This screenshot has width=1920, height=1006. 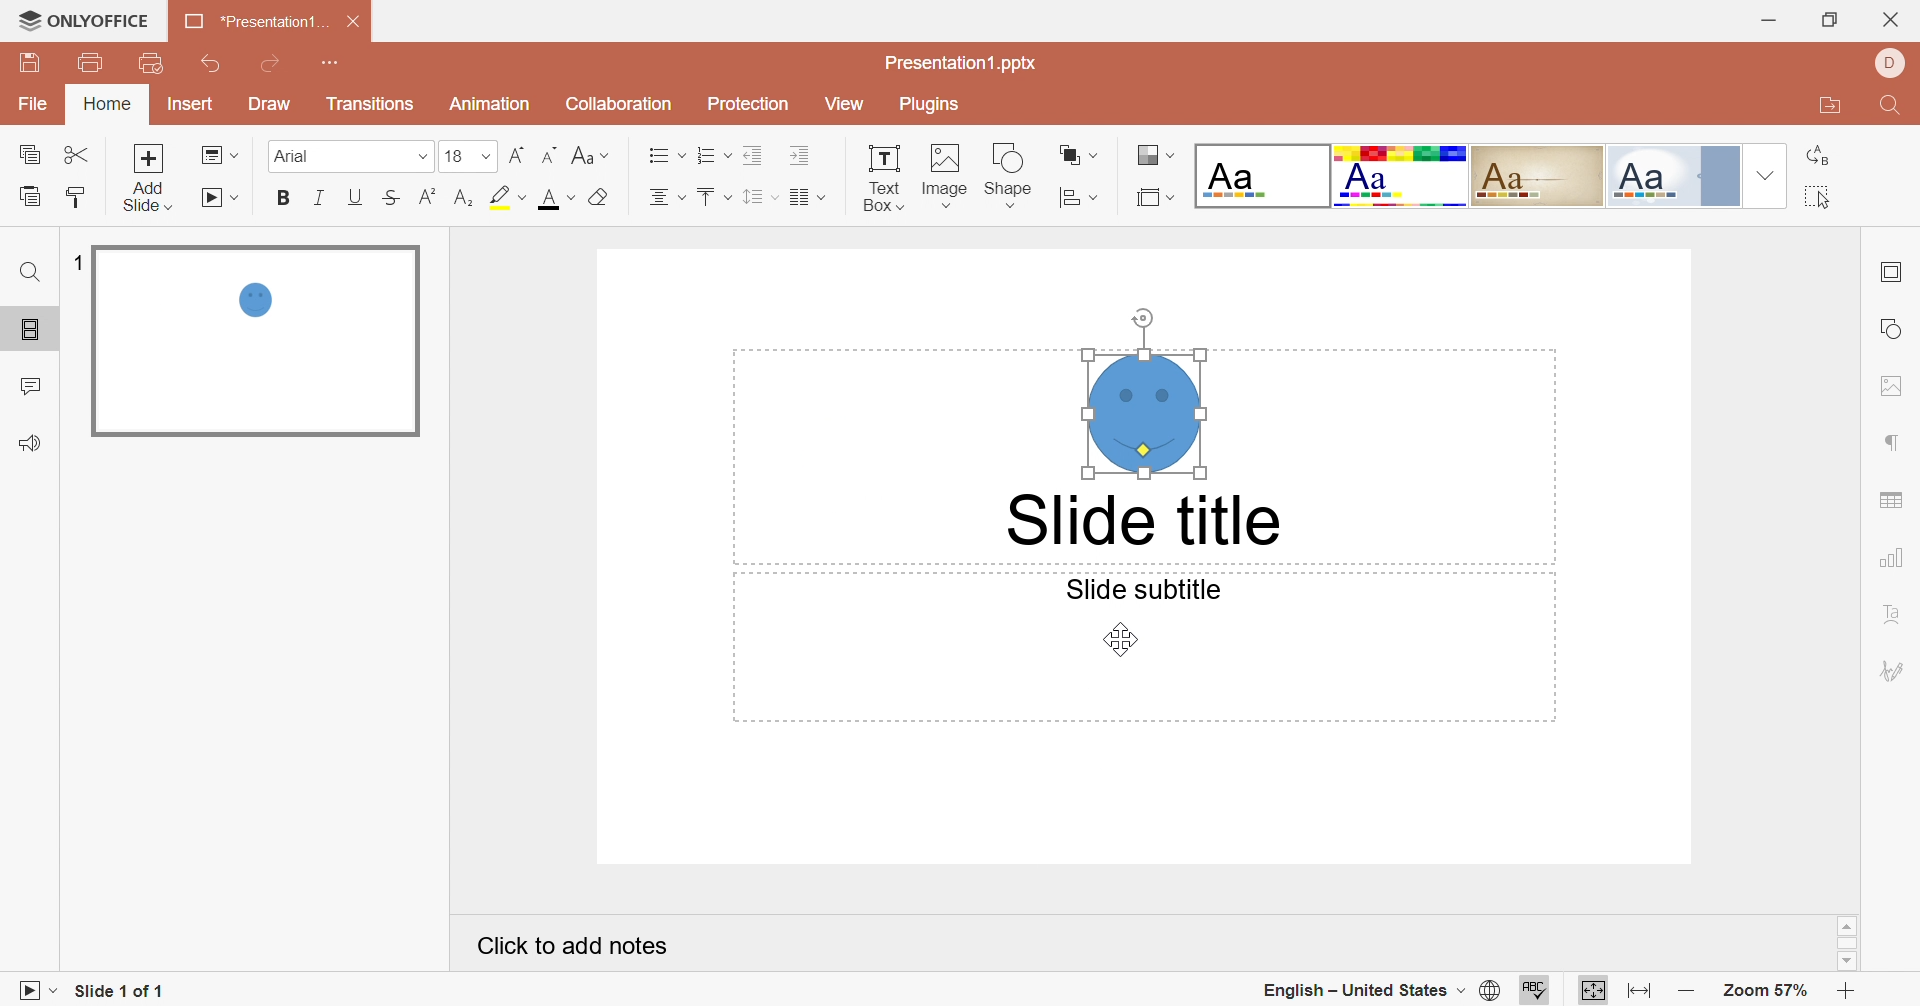 What do you see at coordinates (1765, 20) in the screenshot?
I see `Minimize` at bounding box center [1765, 20].